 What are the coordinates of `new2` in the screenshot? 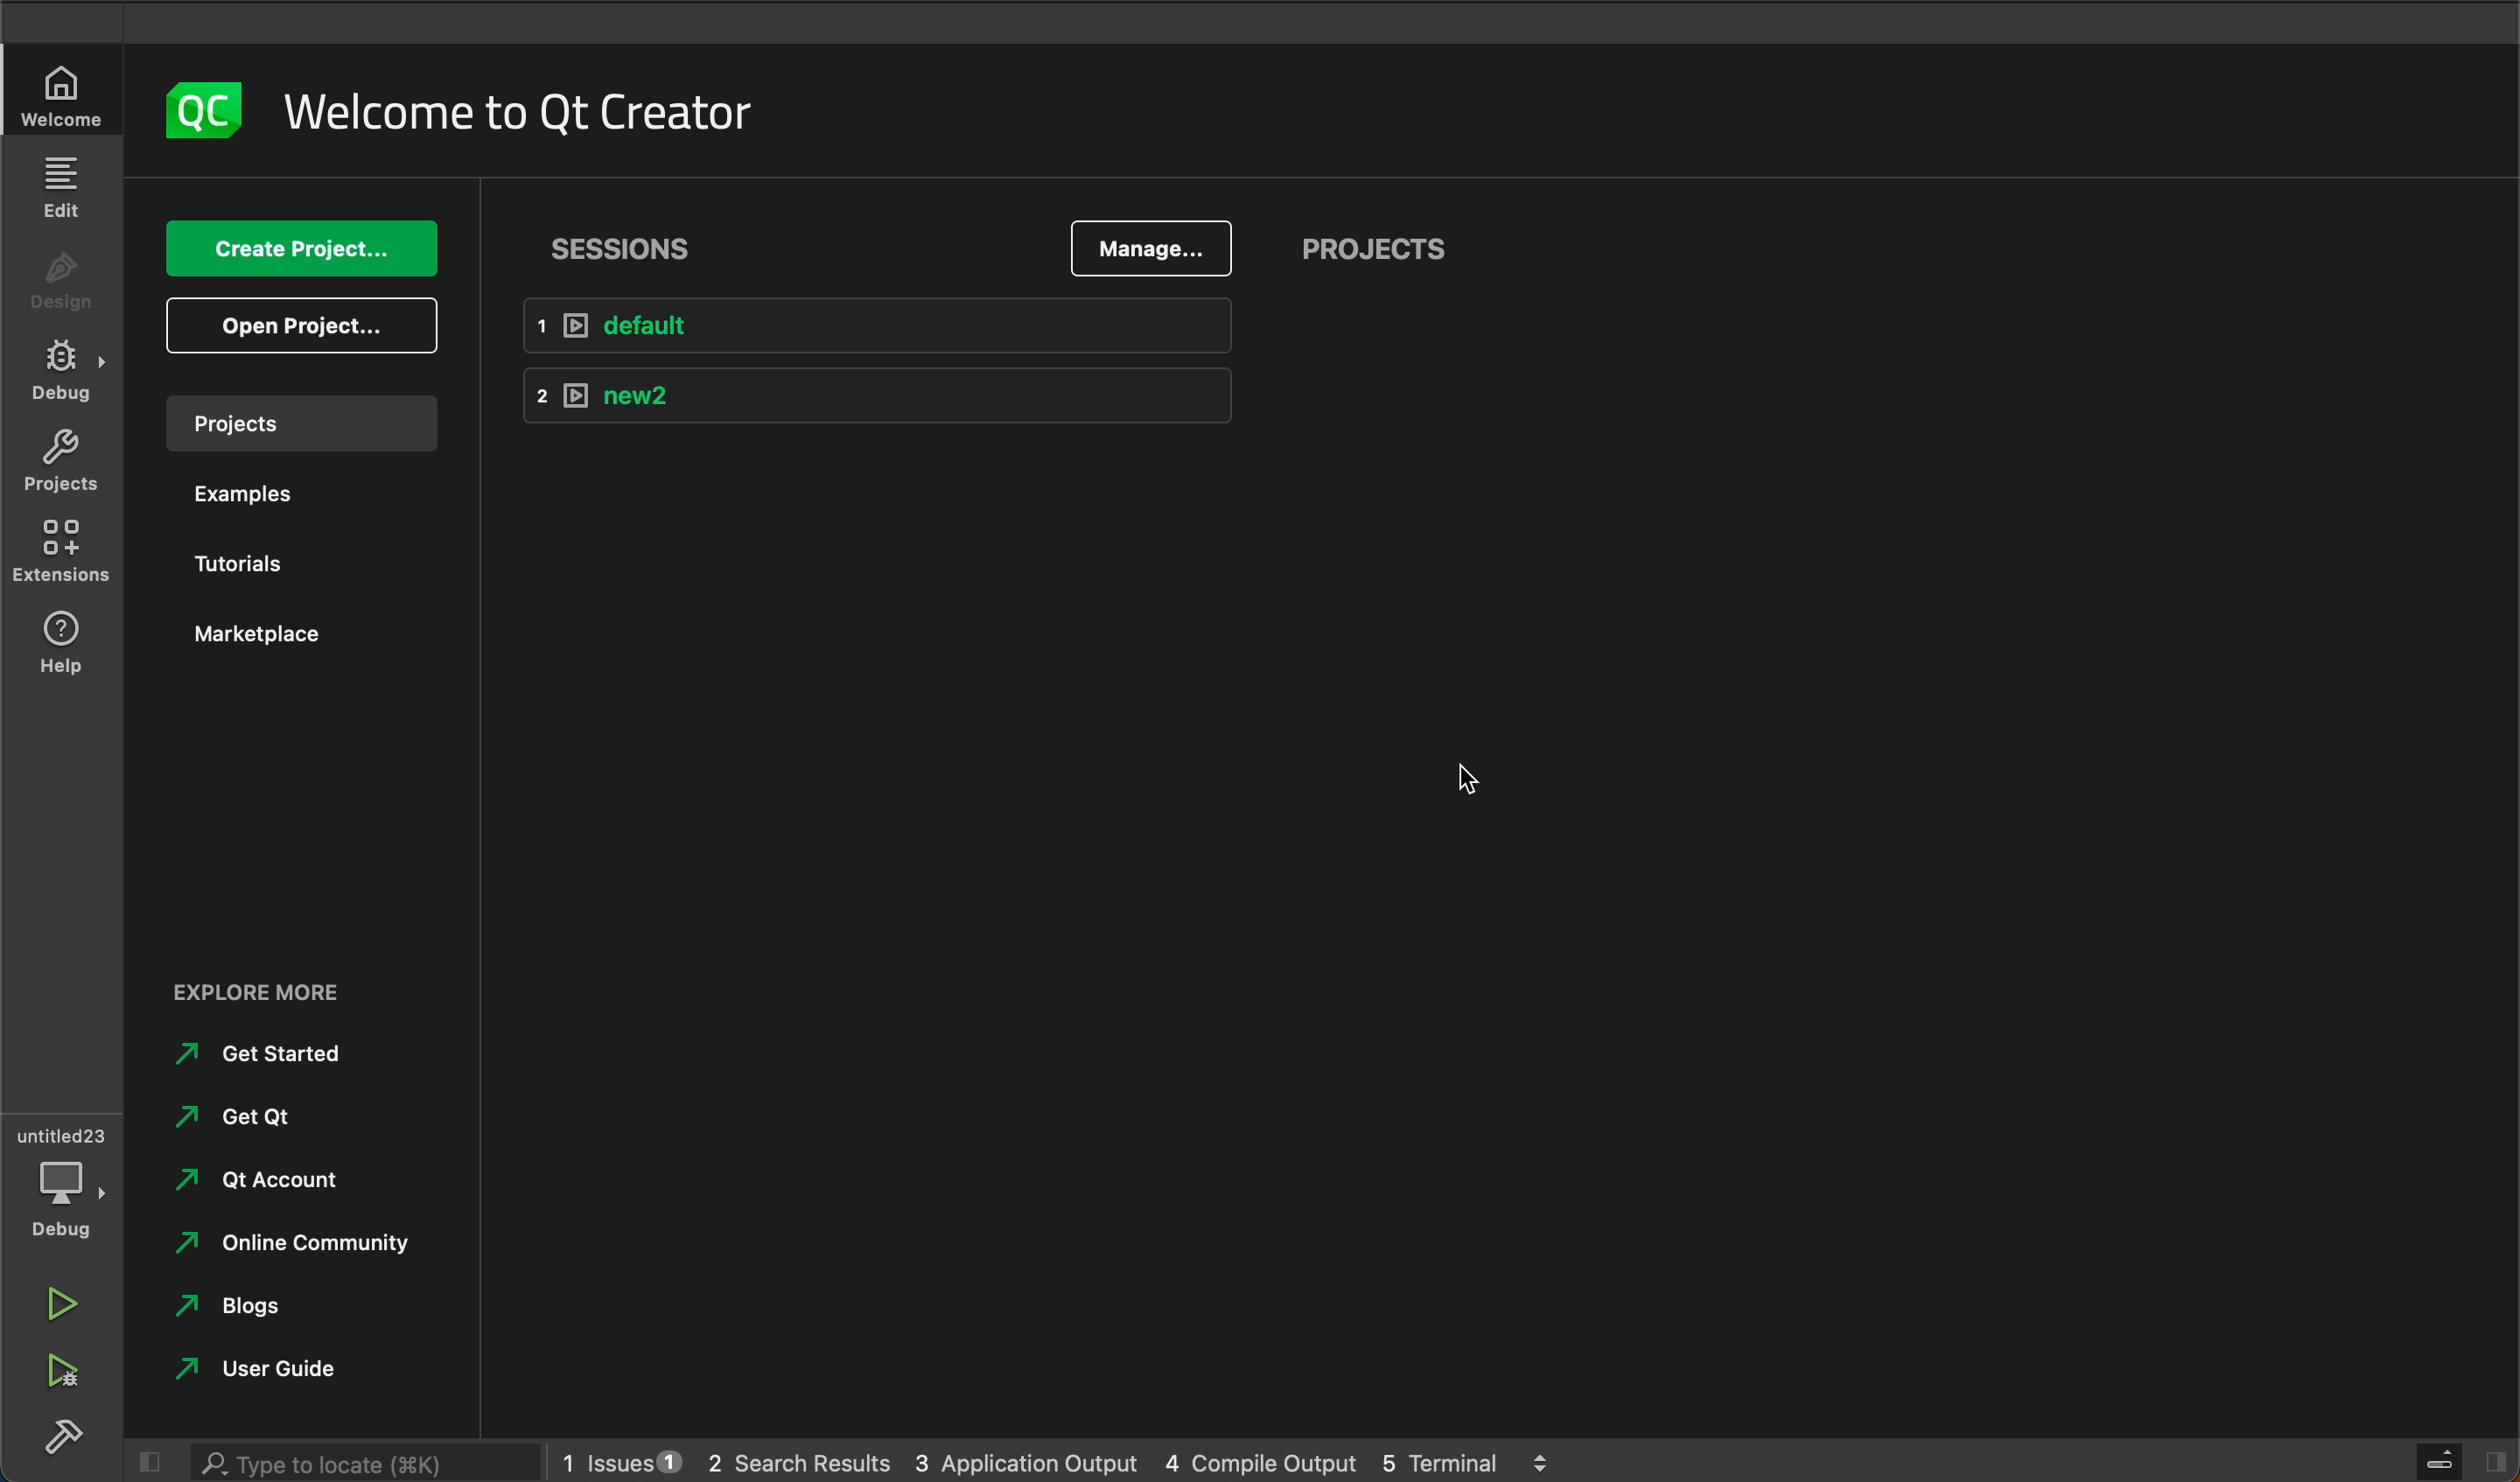 It's located at (887, 393).